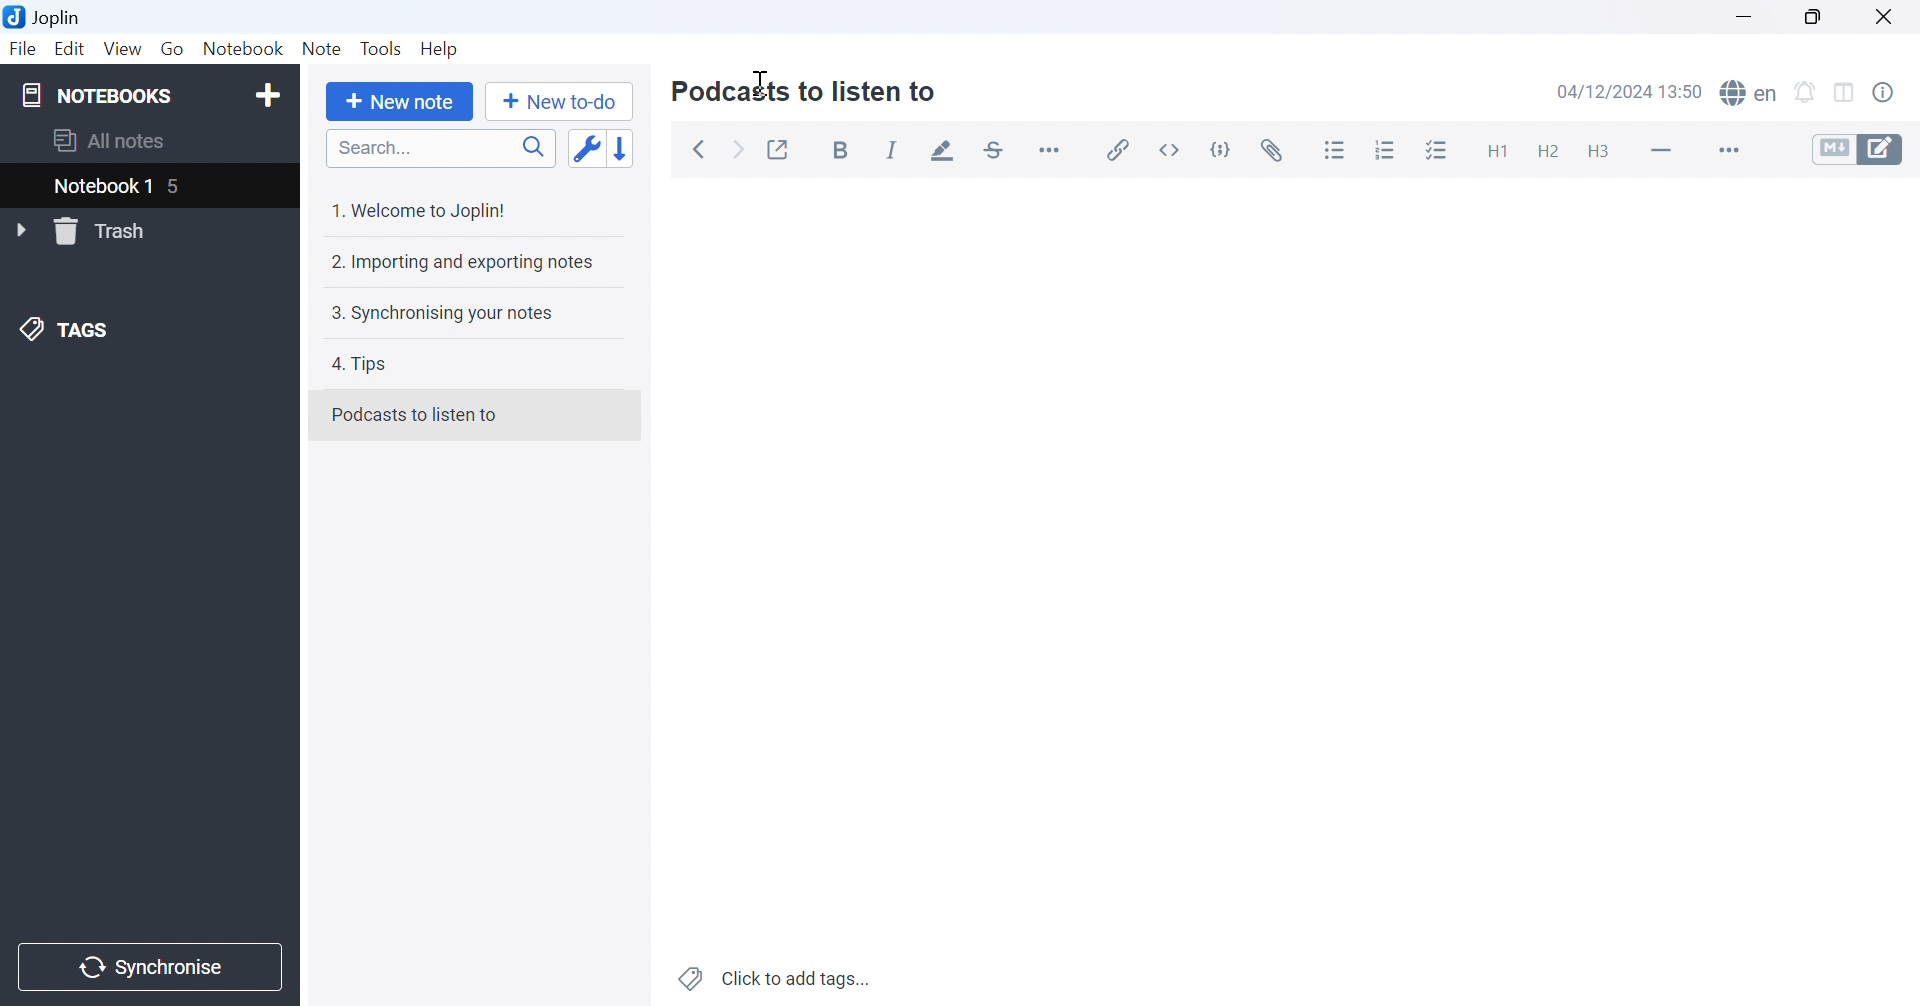 Image resolution: width=1920 pixels, height=1006 pixels. I want to click on Joplin, so click(46, 16).